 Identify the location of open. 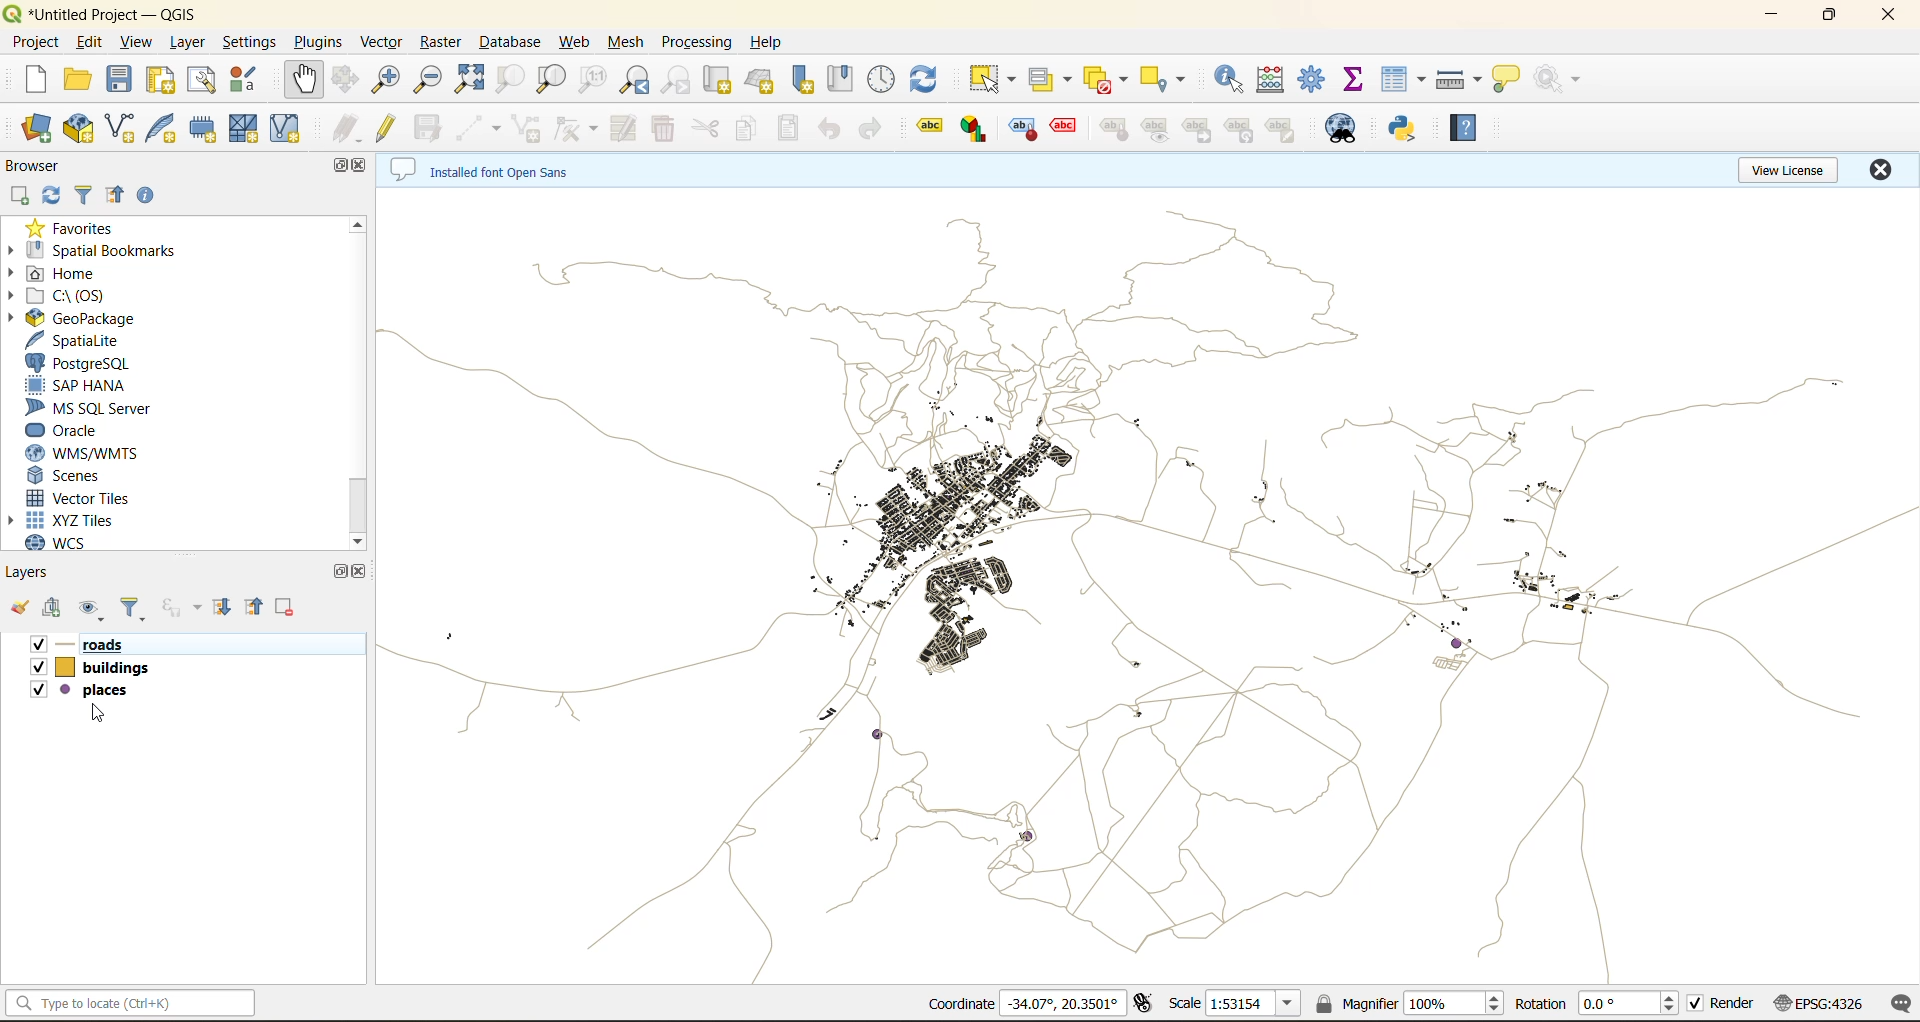
(22, 609).